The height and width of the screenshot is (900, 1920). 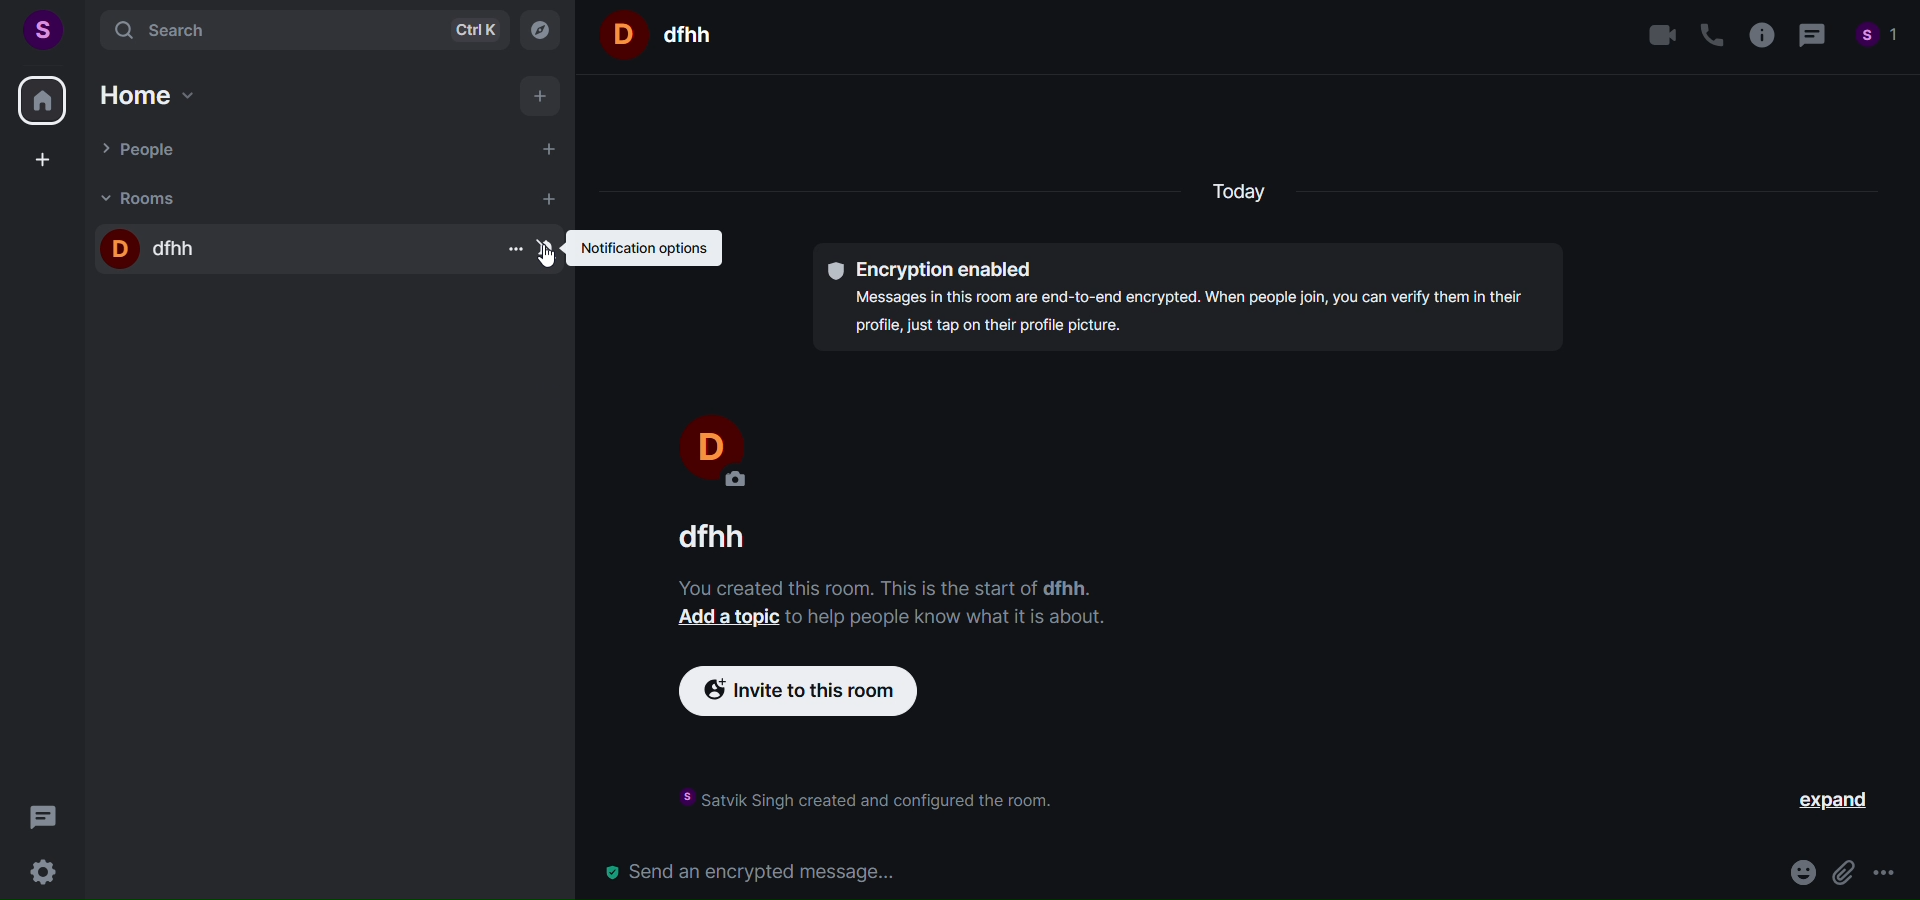 I want to click on call, so click(x=1710, y=32).